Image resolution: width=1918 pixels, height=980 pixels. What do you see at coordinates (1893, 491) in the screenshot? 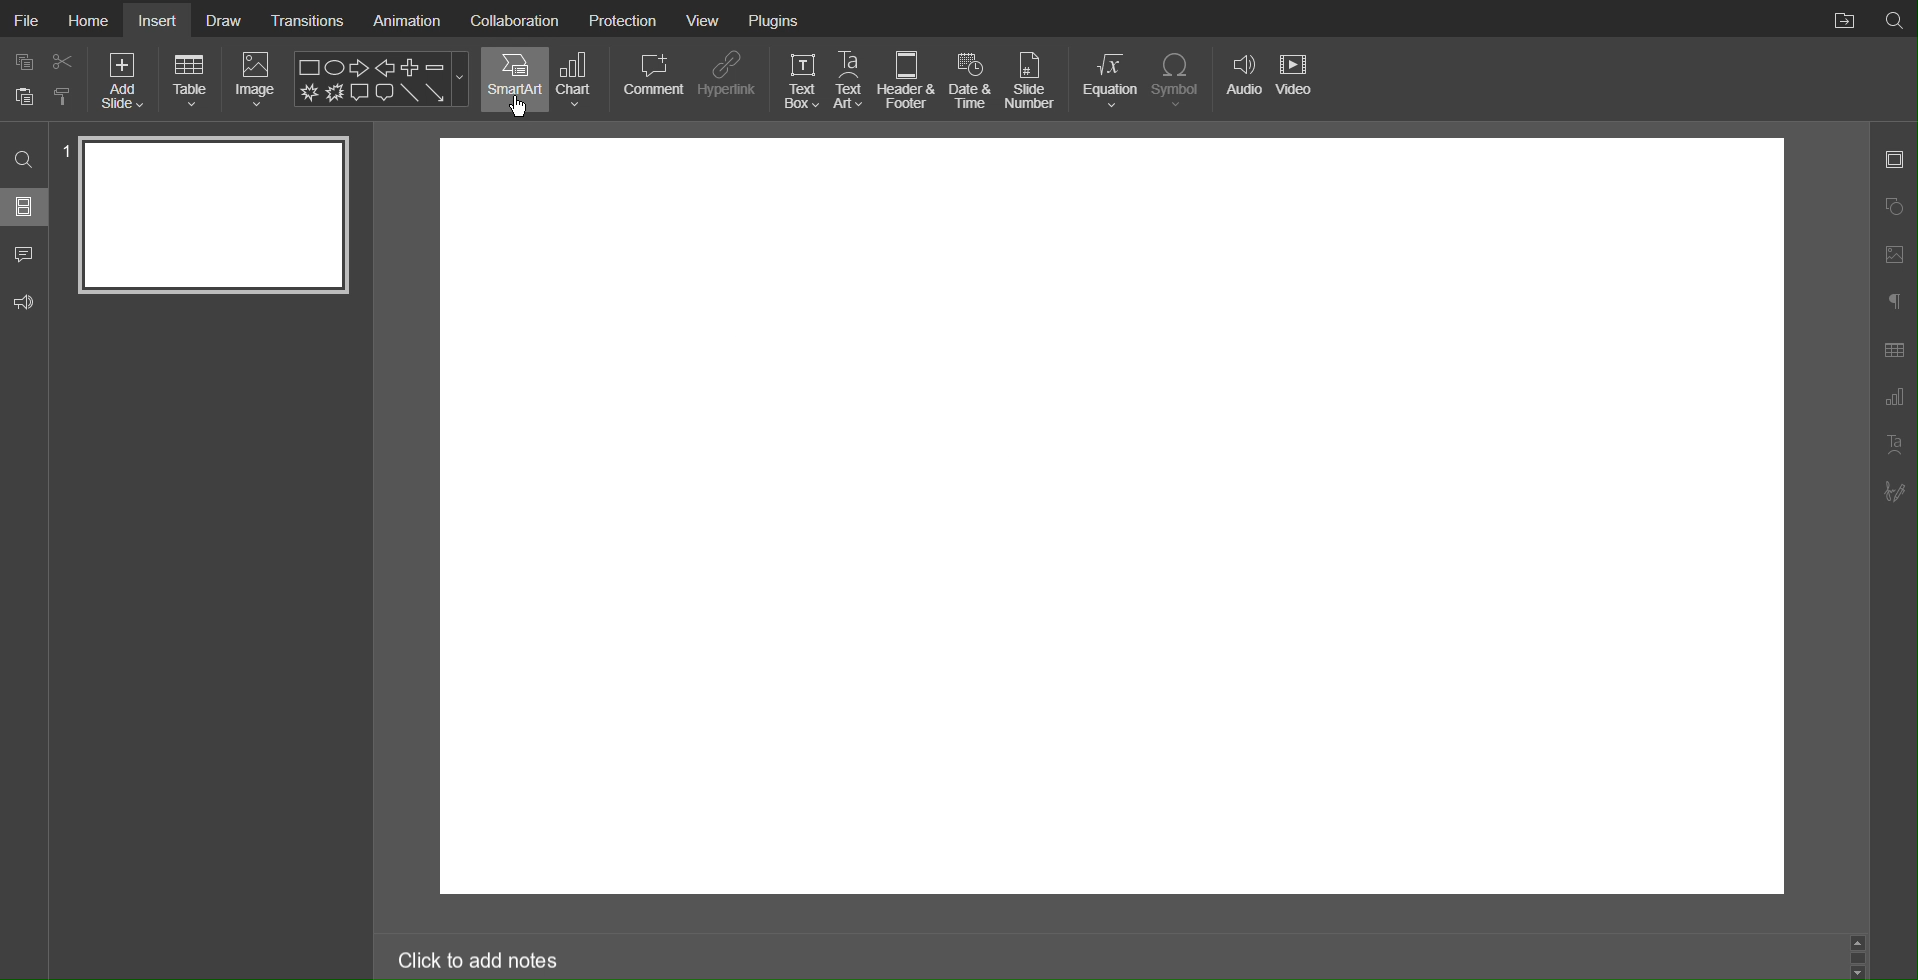
I see `Signature` at bounding box center [1893, 491].